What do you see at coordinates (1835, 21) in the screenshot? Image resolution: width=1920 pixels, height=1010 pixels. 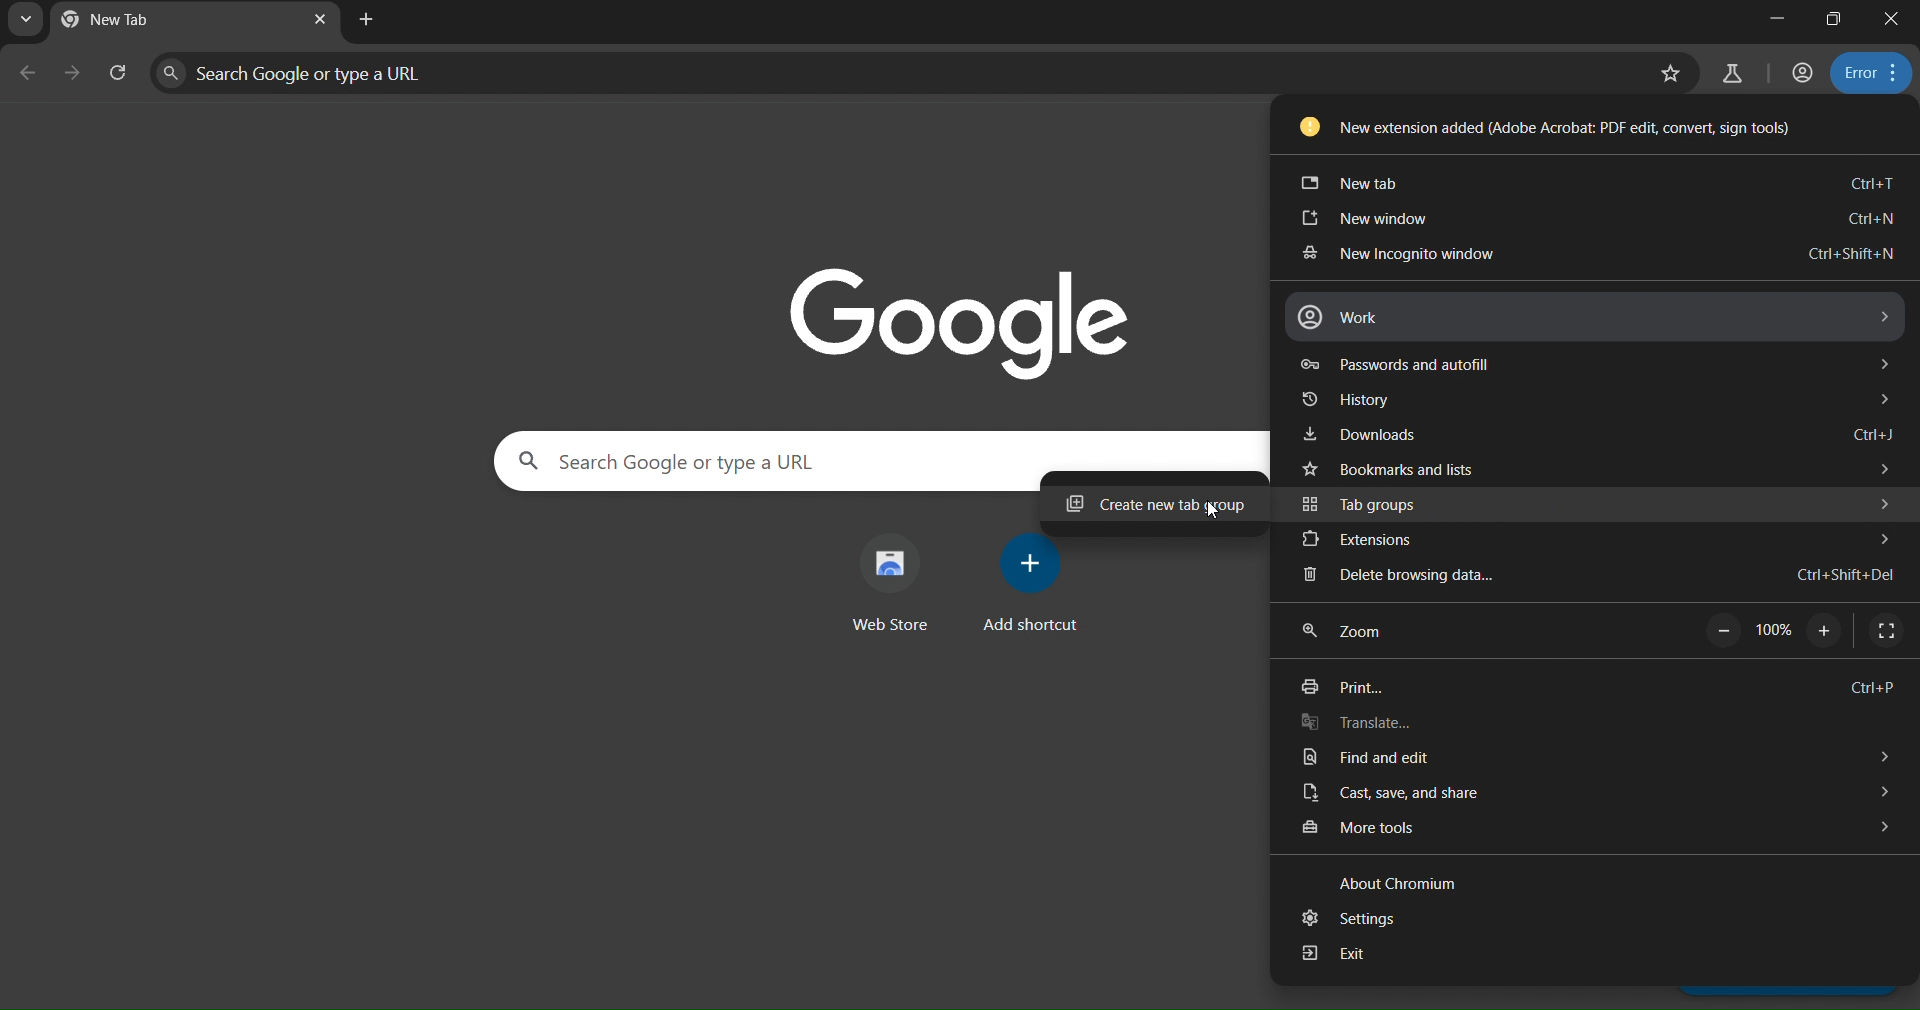 I see `restore down` at bounding box center [1835, 21].